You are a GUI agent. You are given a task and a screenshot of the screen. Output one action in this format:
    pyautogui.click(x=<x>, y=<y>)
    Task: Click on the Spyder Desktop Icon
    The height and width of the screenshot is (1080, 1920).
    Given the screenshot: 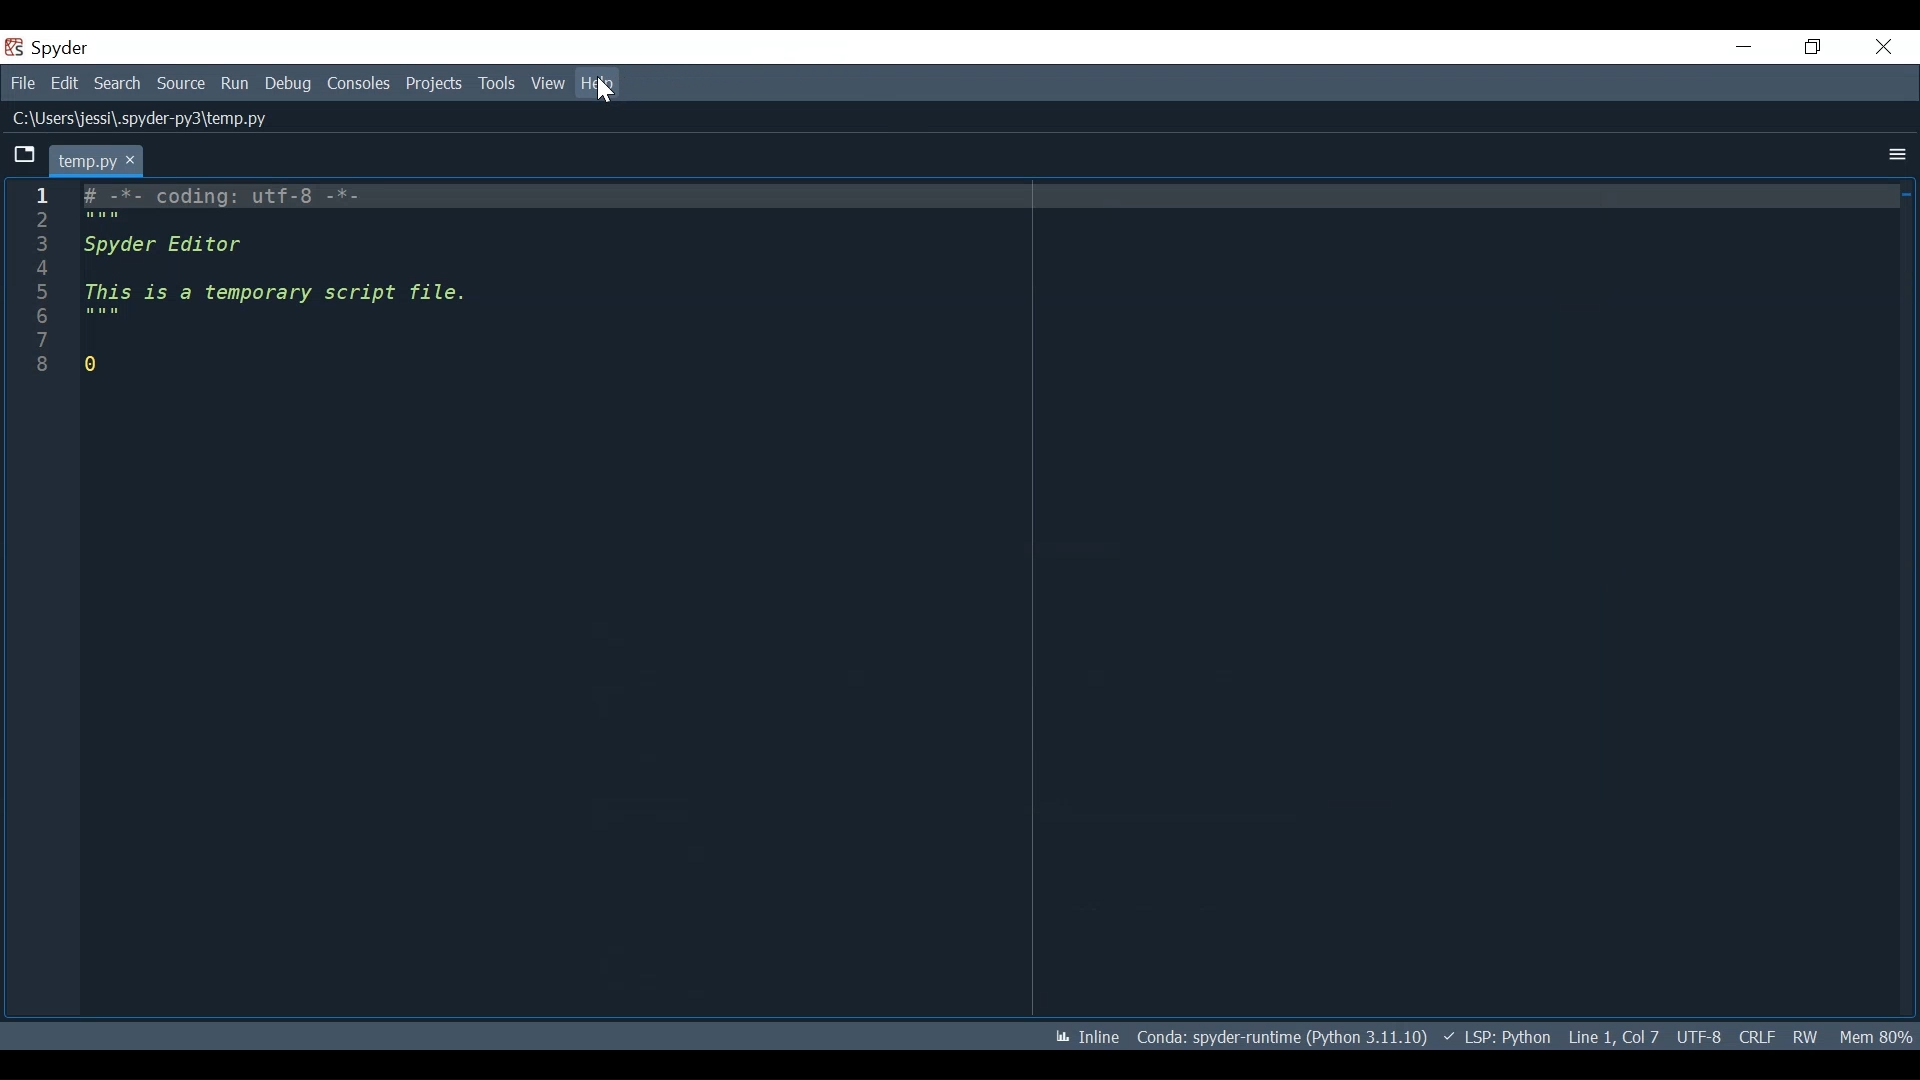 What is the action you would take?
    pyautogui.click(x=51, y=48)
    